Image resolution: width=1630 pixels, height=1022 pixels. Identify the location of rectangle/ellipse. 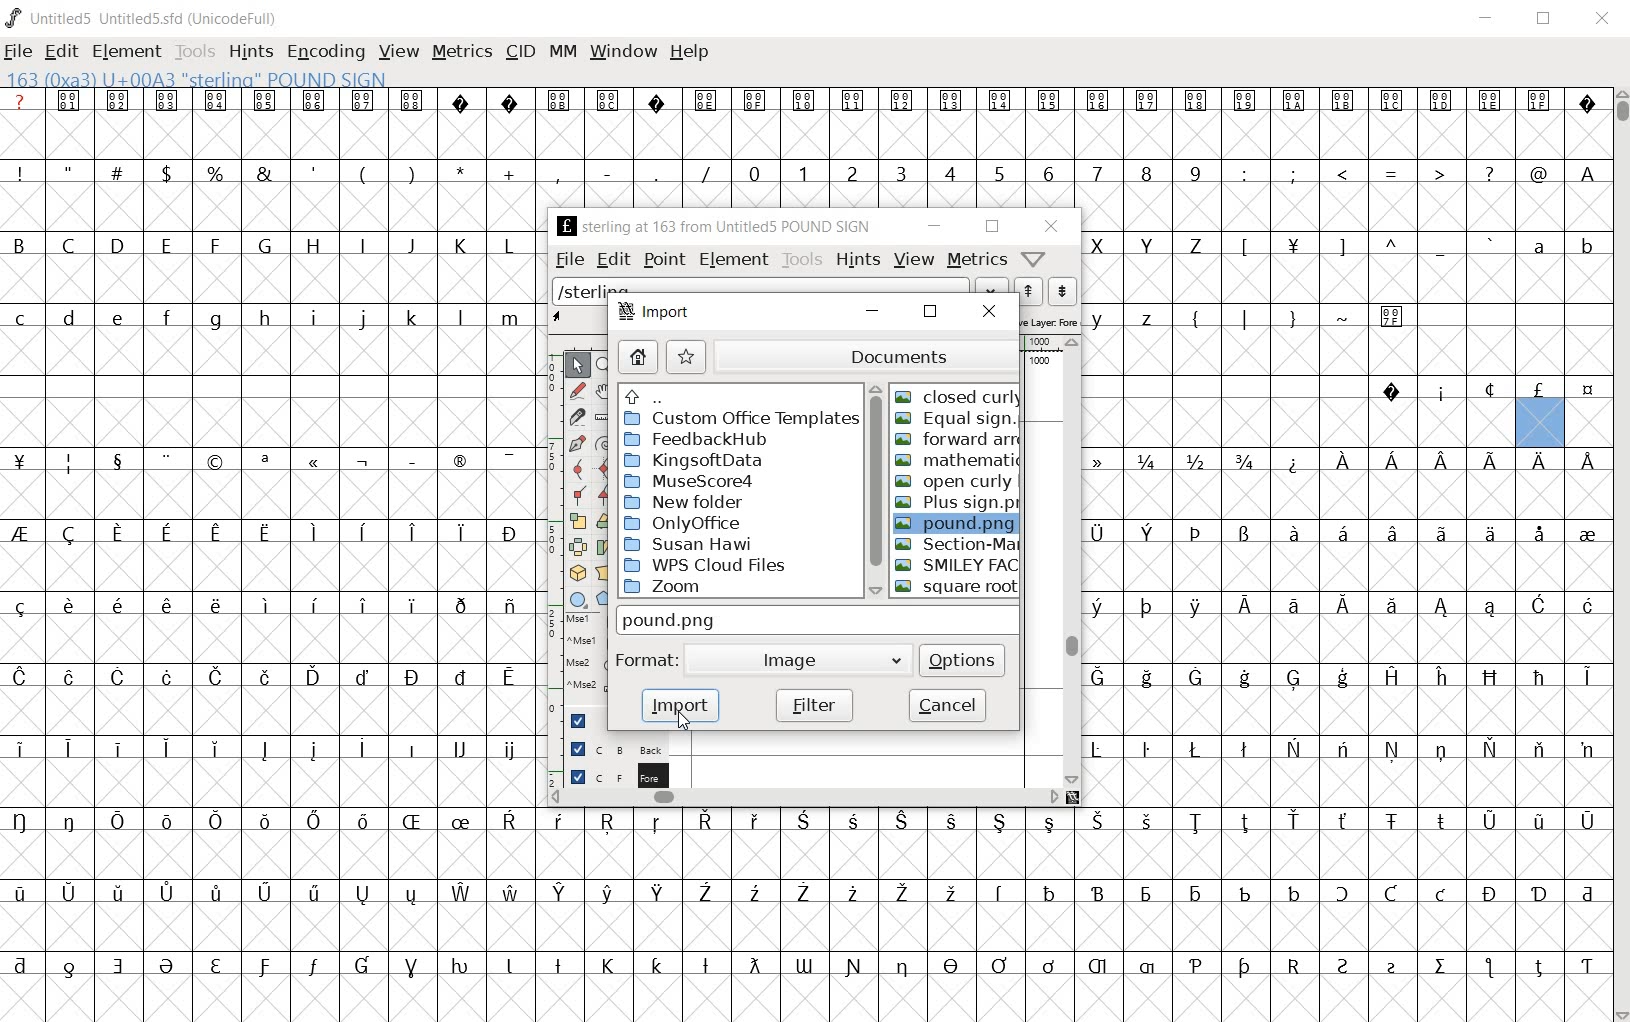
(580, 599).